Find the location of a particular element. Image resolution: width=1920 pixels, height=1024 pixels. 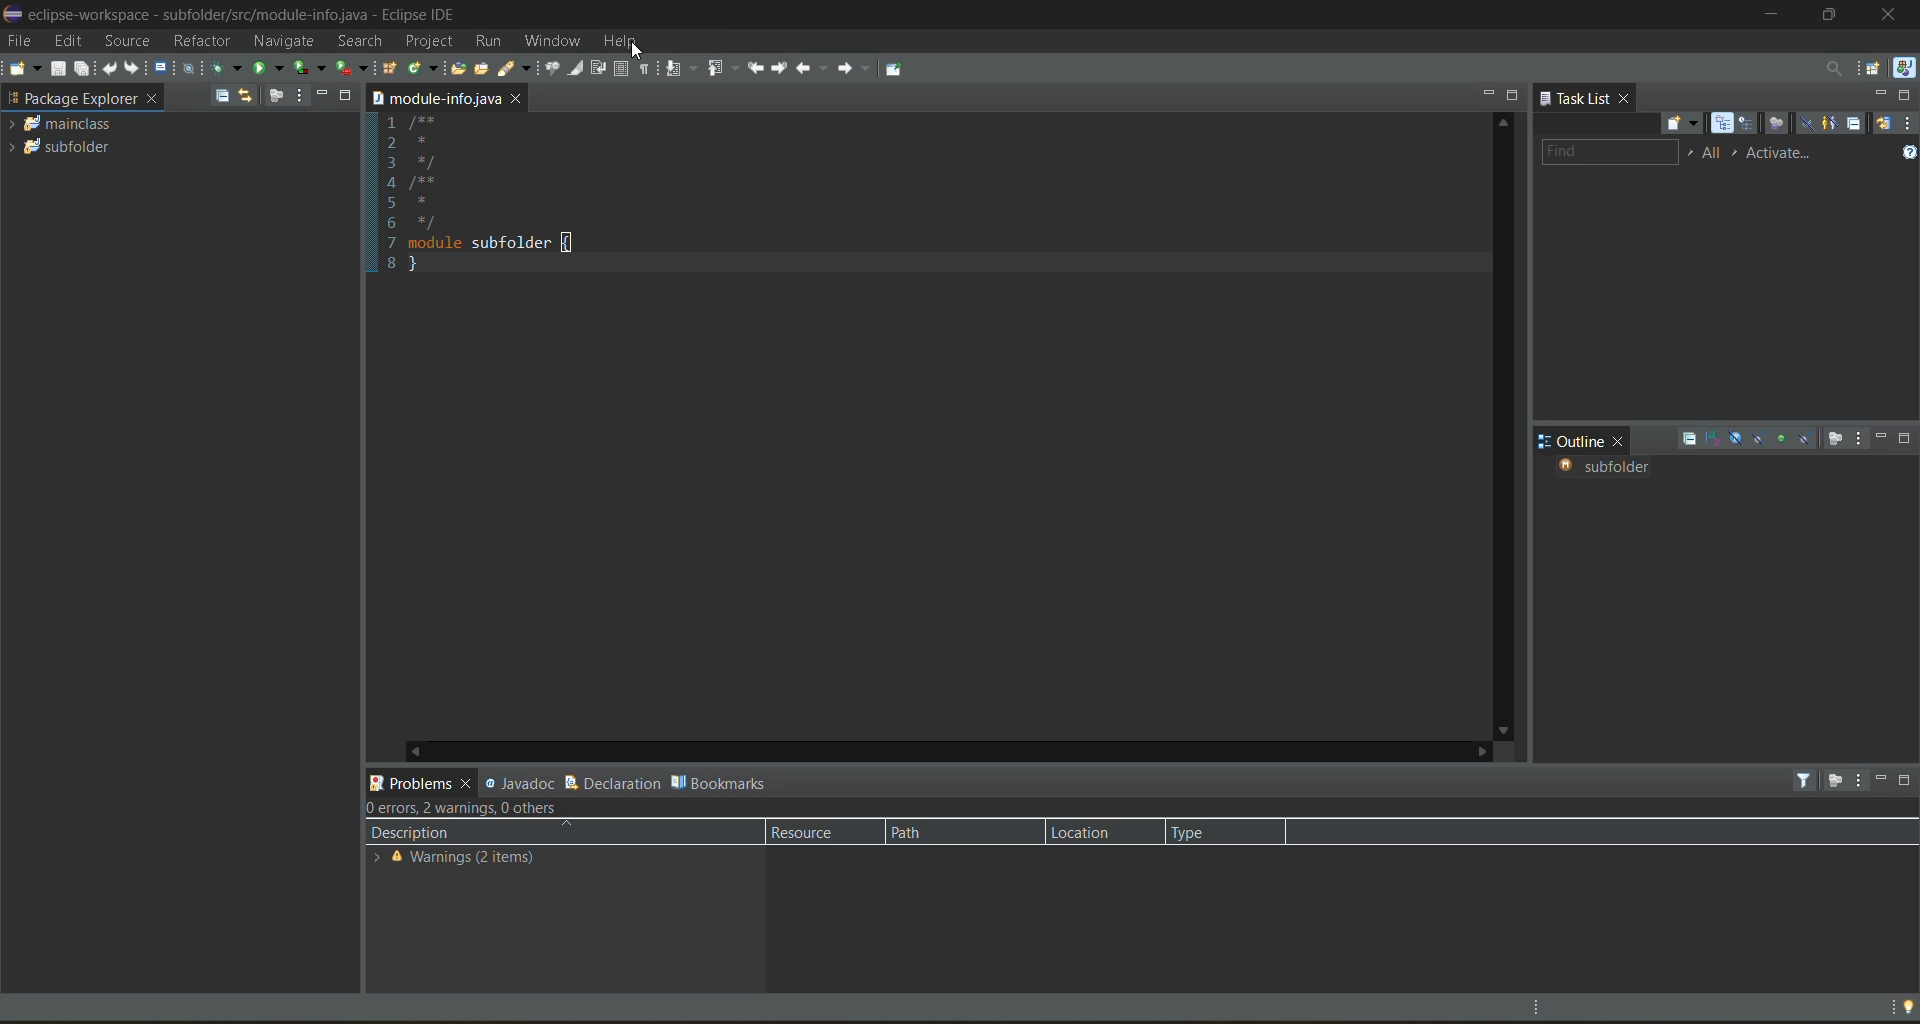

eclipse-workspace - subfolder/src/module-info.java - Eclipse IDE is located at coordinates (283, 15).